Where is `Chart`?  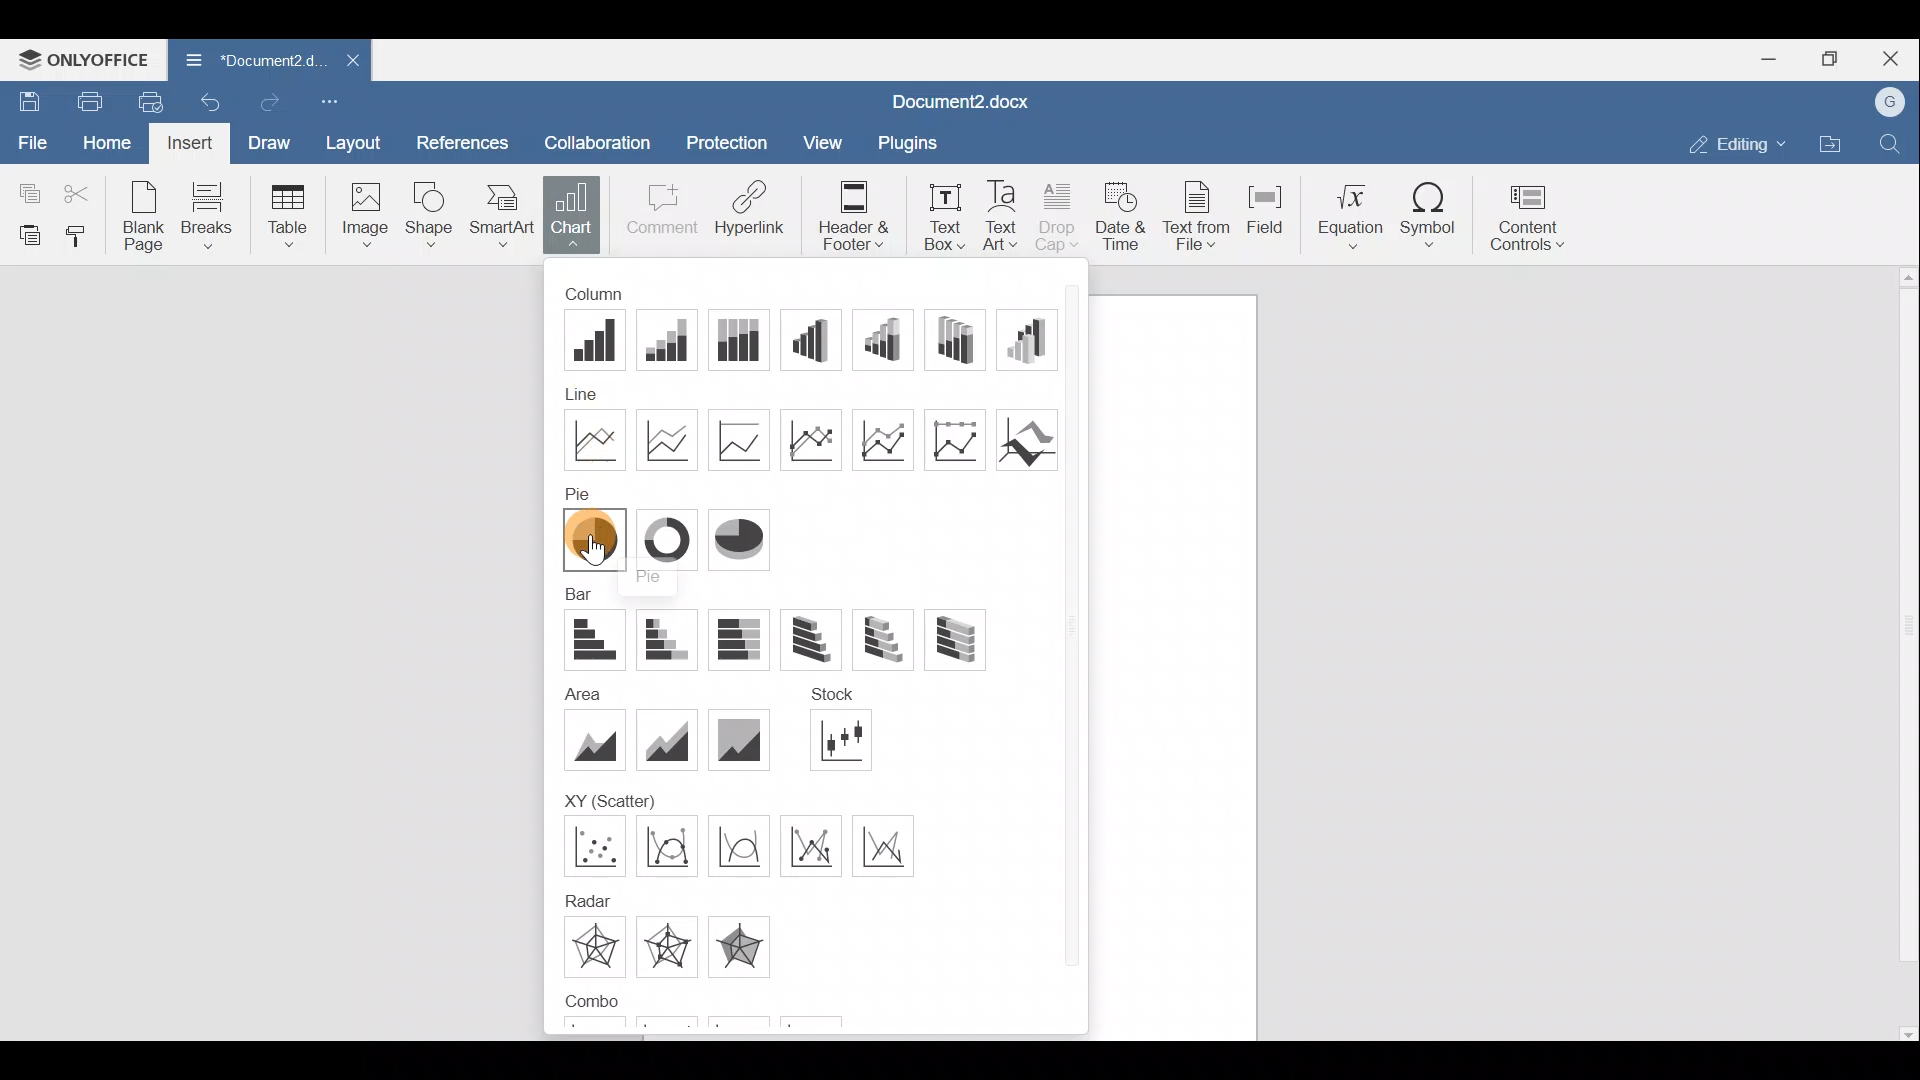
Chart is located at coordinates (571, 214).